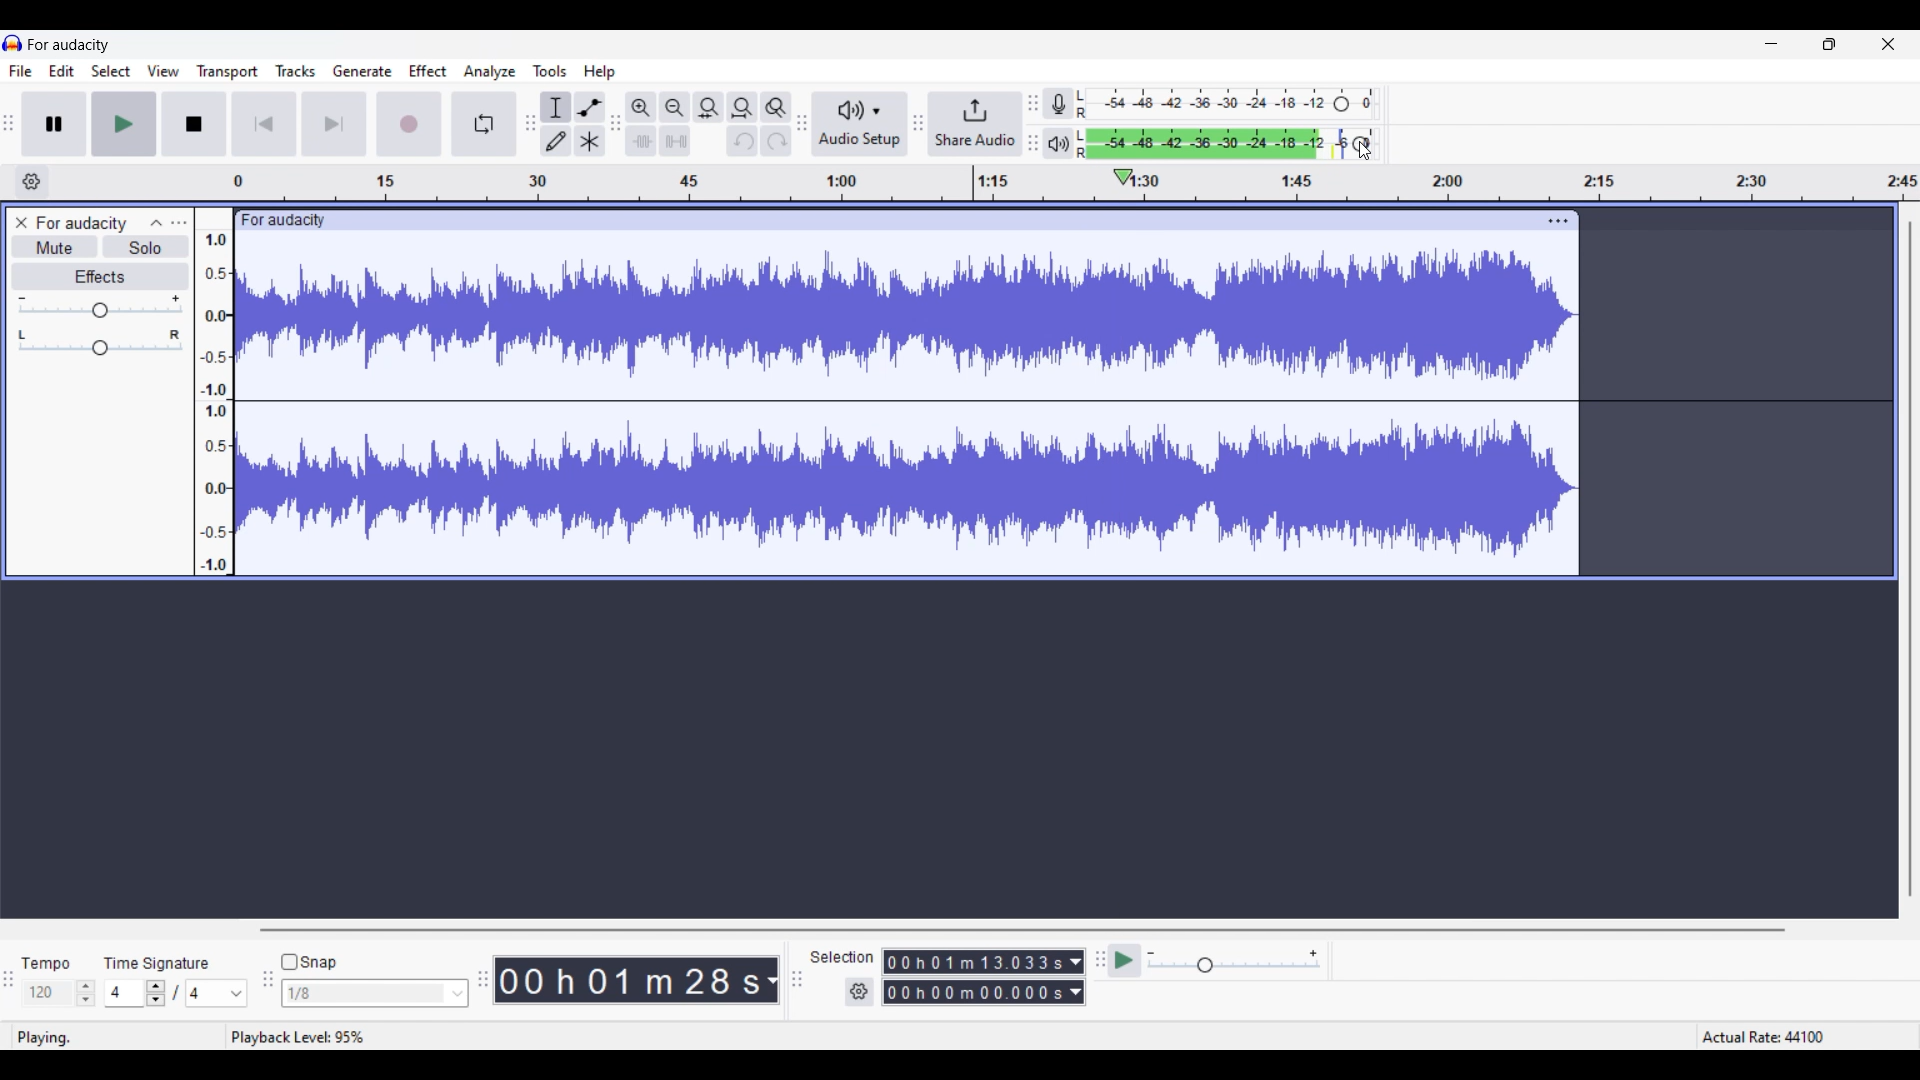 The image size is (1920, 1080). What do you see at coordinates (640, 108) in the screenshot?
I see `Zoom in` at bounding box center [640, 108].